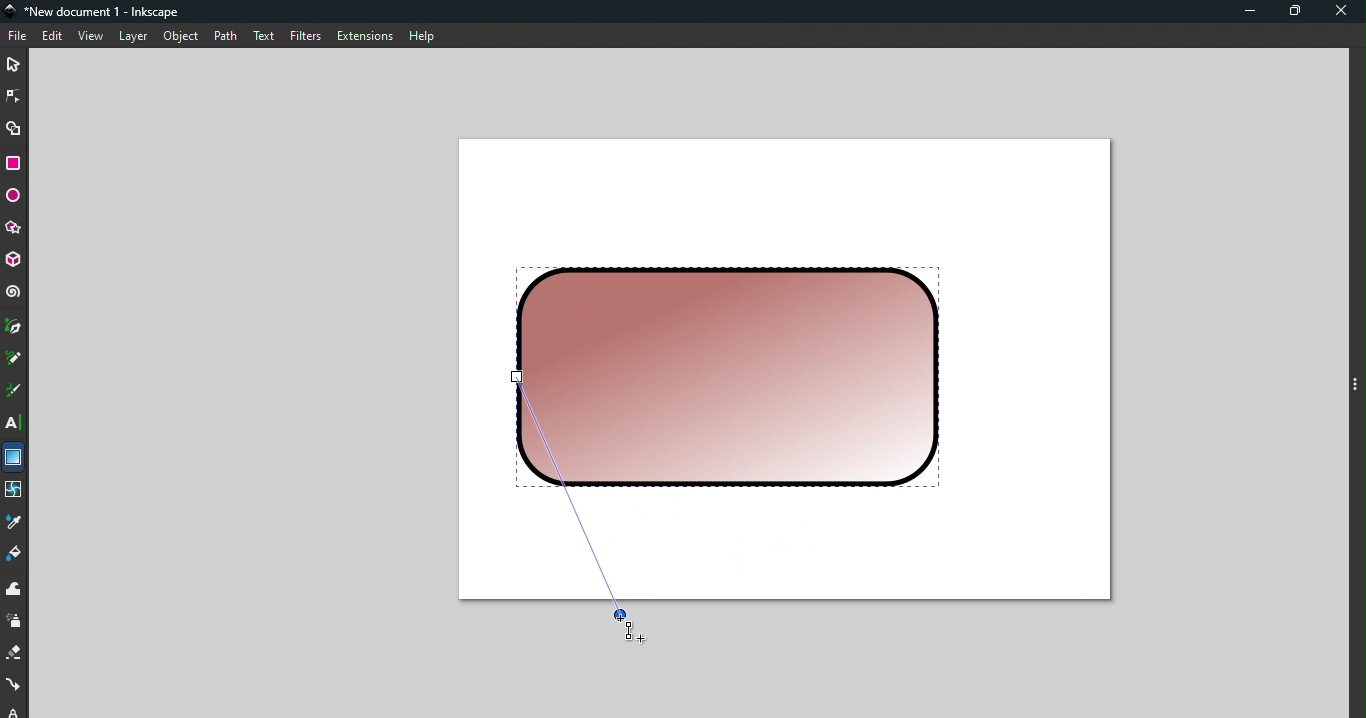 The height and width of the screenshot is (718, 1366). What do you see at coordinates (1299, 12) in the screenshot?
I see `Maximize` at bounding box center [1299, 12].